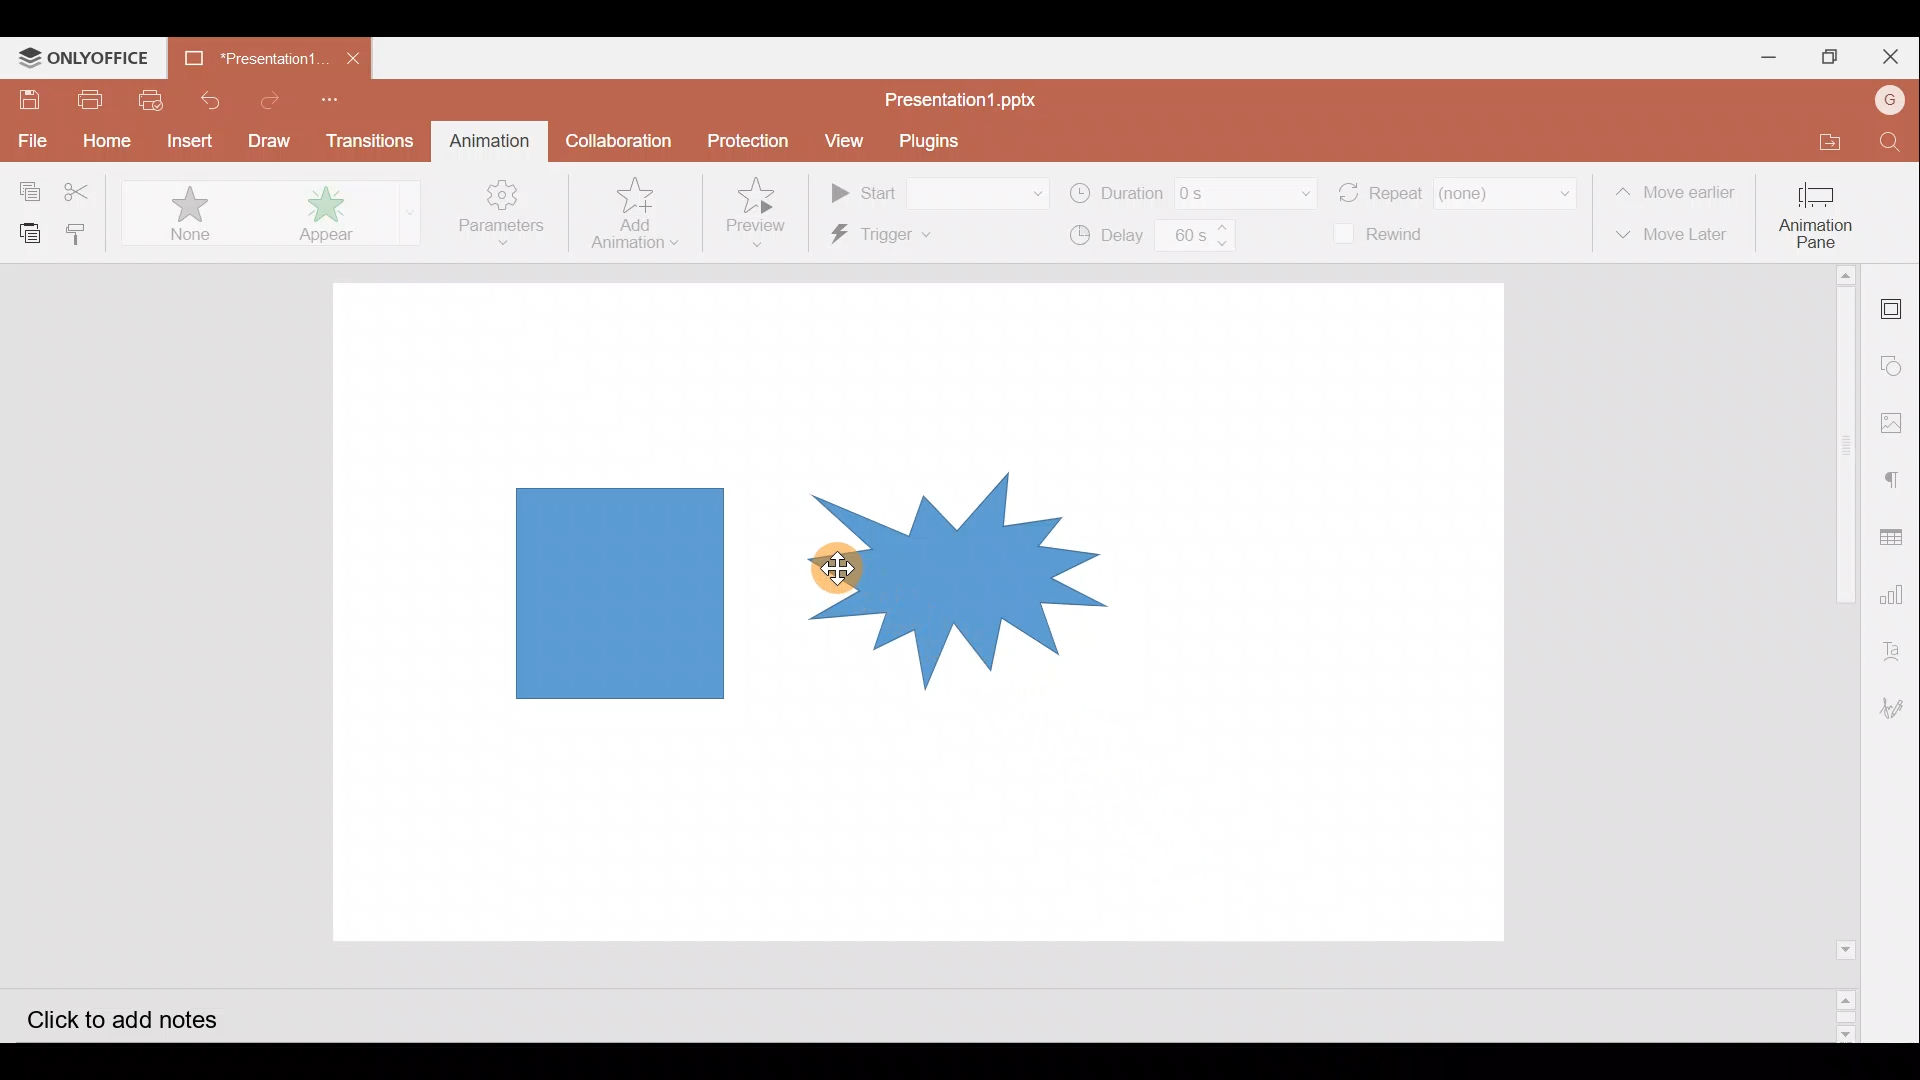 This screenshot has width=1920, height=1080. I want to click on Customize quick access toolbar, so click(326, 96).